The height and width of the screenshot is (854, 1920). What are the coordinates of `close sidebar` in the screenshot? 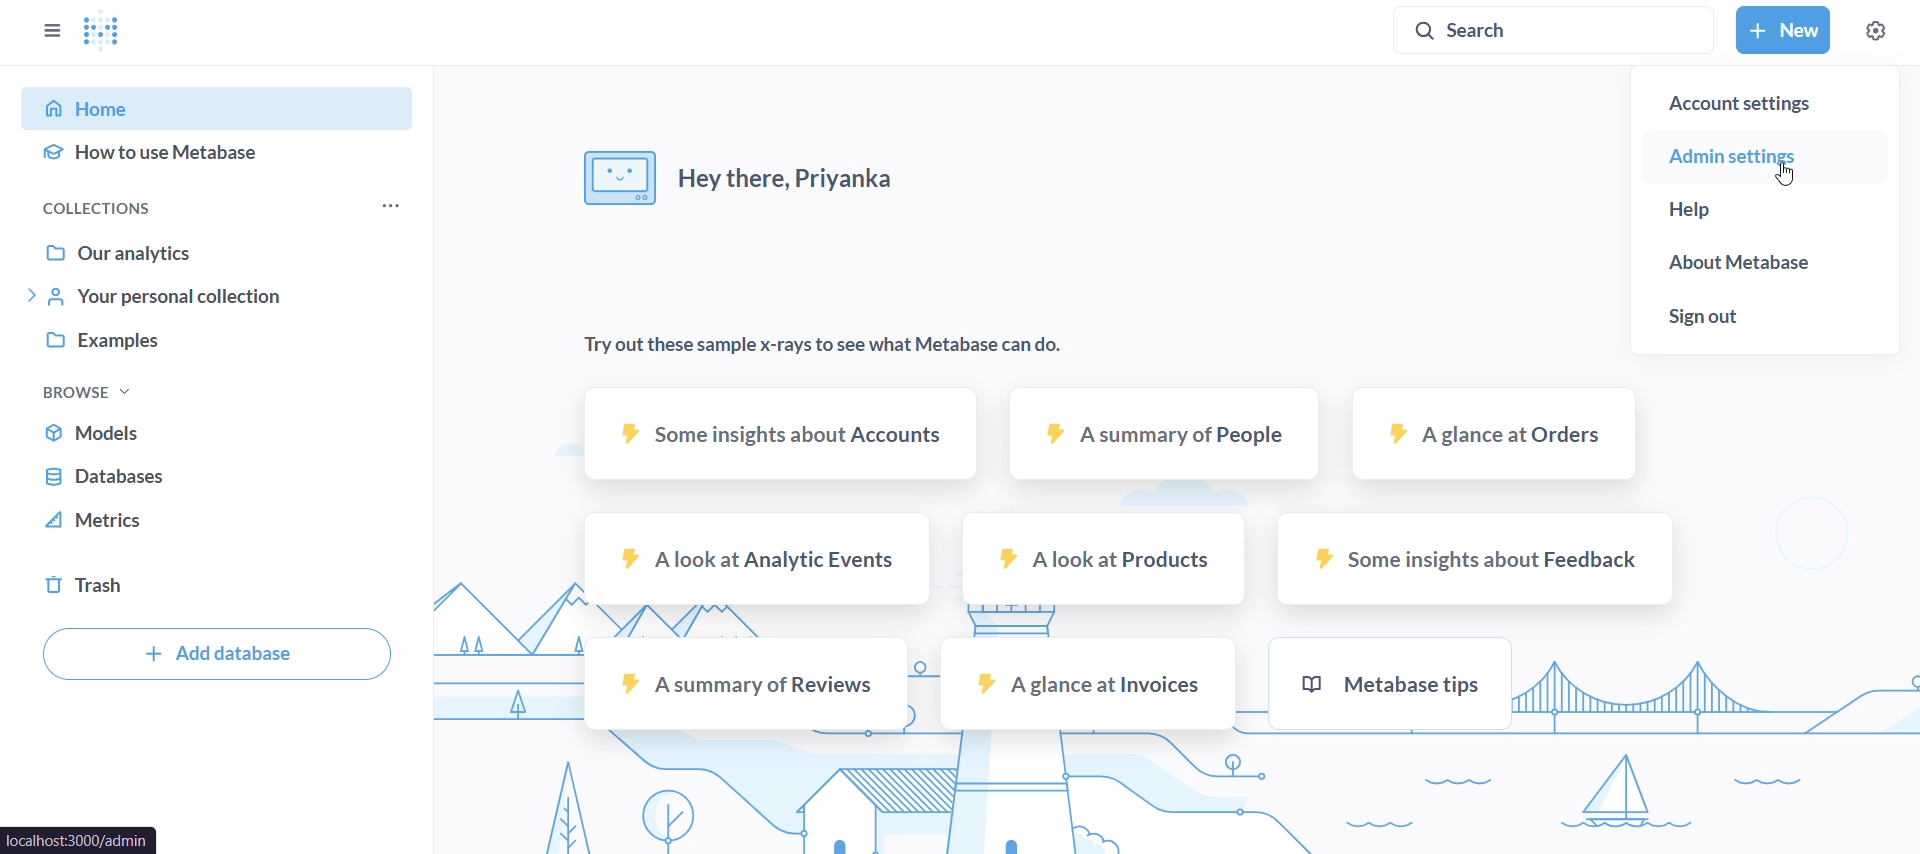 It's located at (49, 32).